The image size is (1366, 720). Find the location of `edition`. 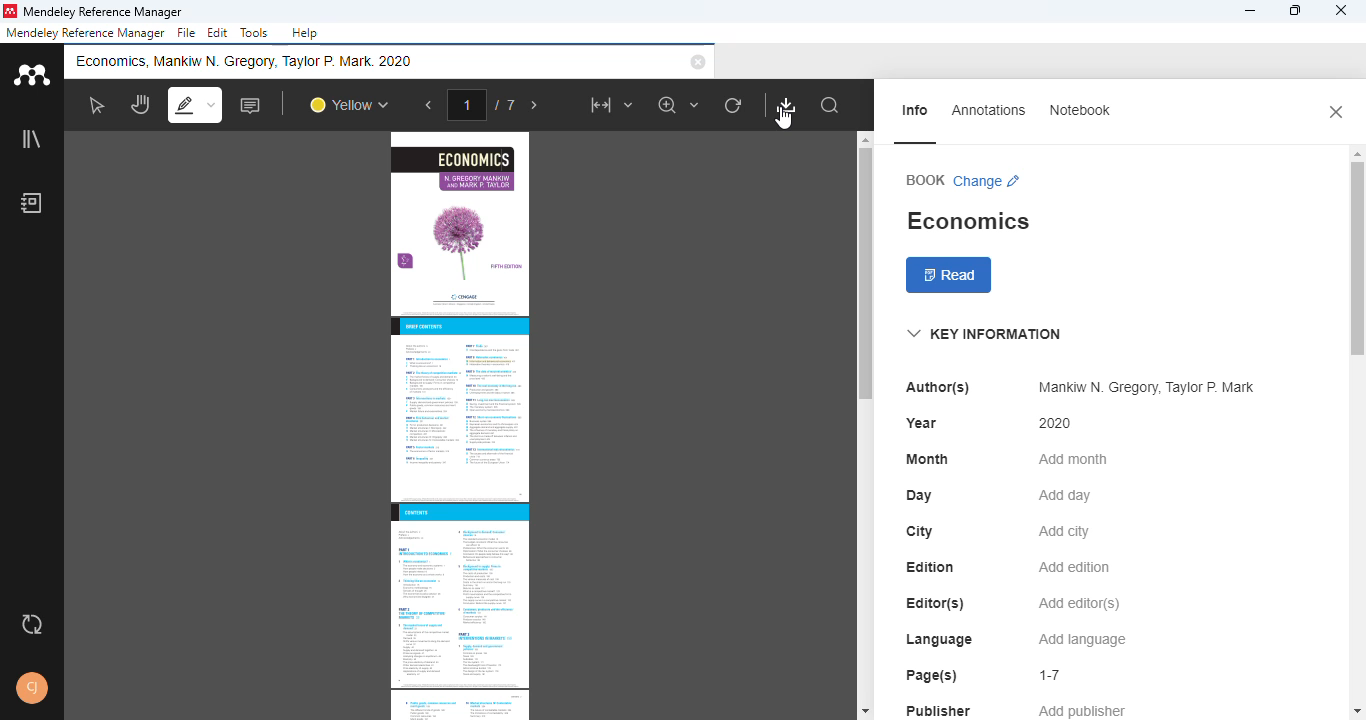

edition is located at coordinates (931, 567).